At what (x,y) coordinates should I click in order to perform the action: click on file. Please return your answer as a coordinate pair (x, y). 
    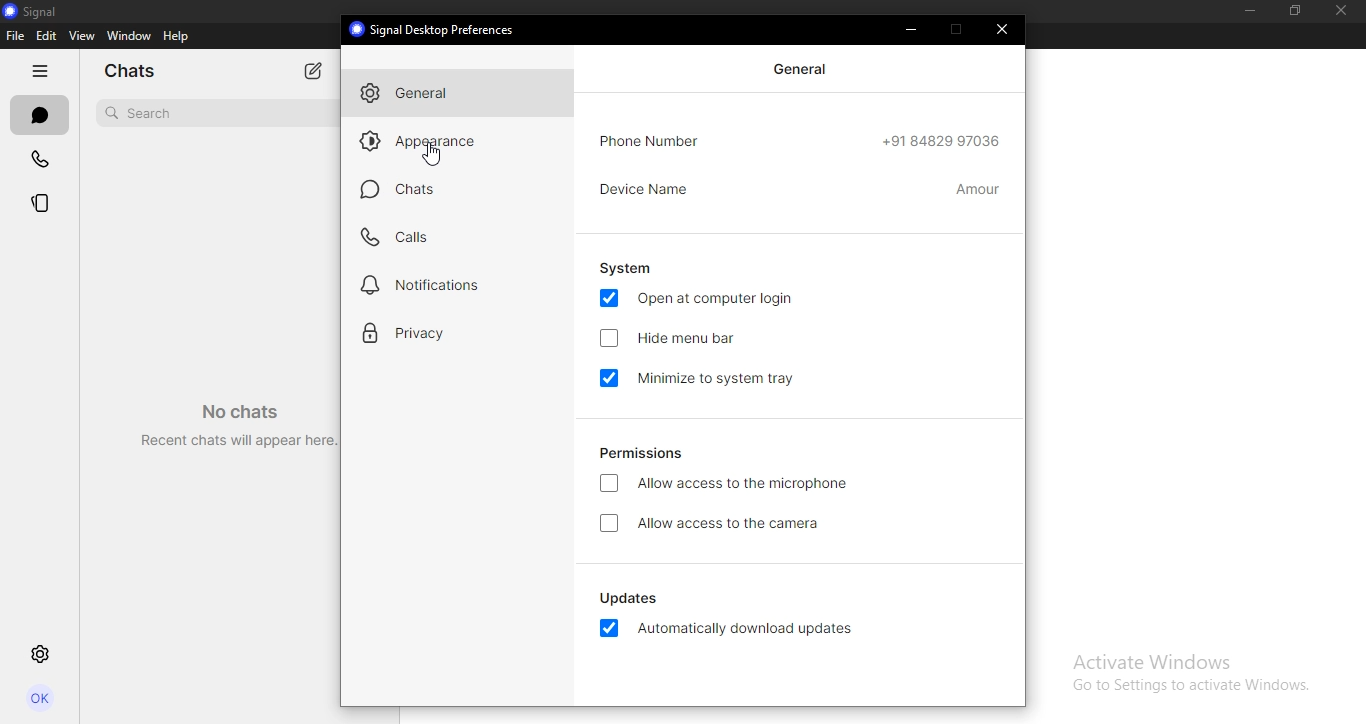
    Looking at the image, I should click on (16, 37).